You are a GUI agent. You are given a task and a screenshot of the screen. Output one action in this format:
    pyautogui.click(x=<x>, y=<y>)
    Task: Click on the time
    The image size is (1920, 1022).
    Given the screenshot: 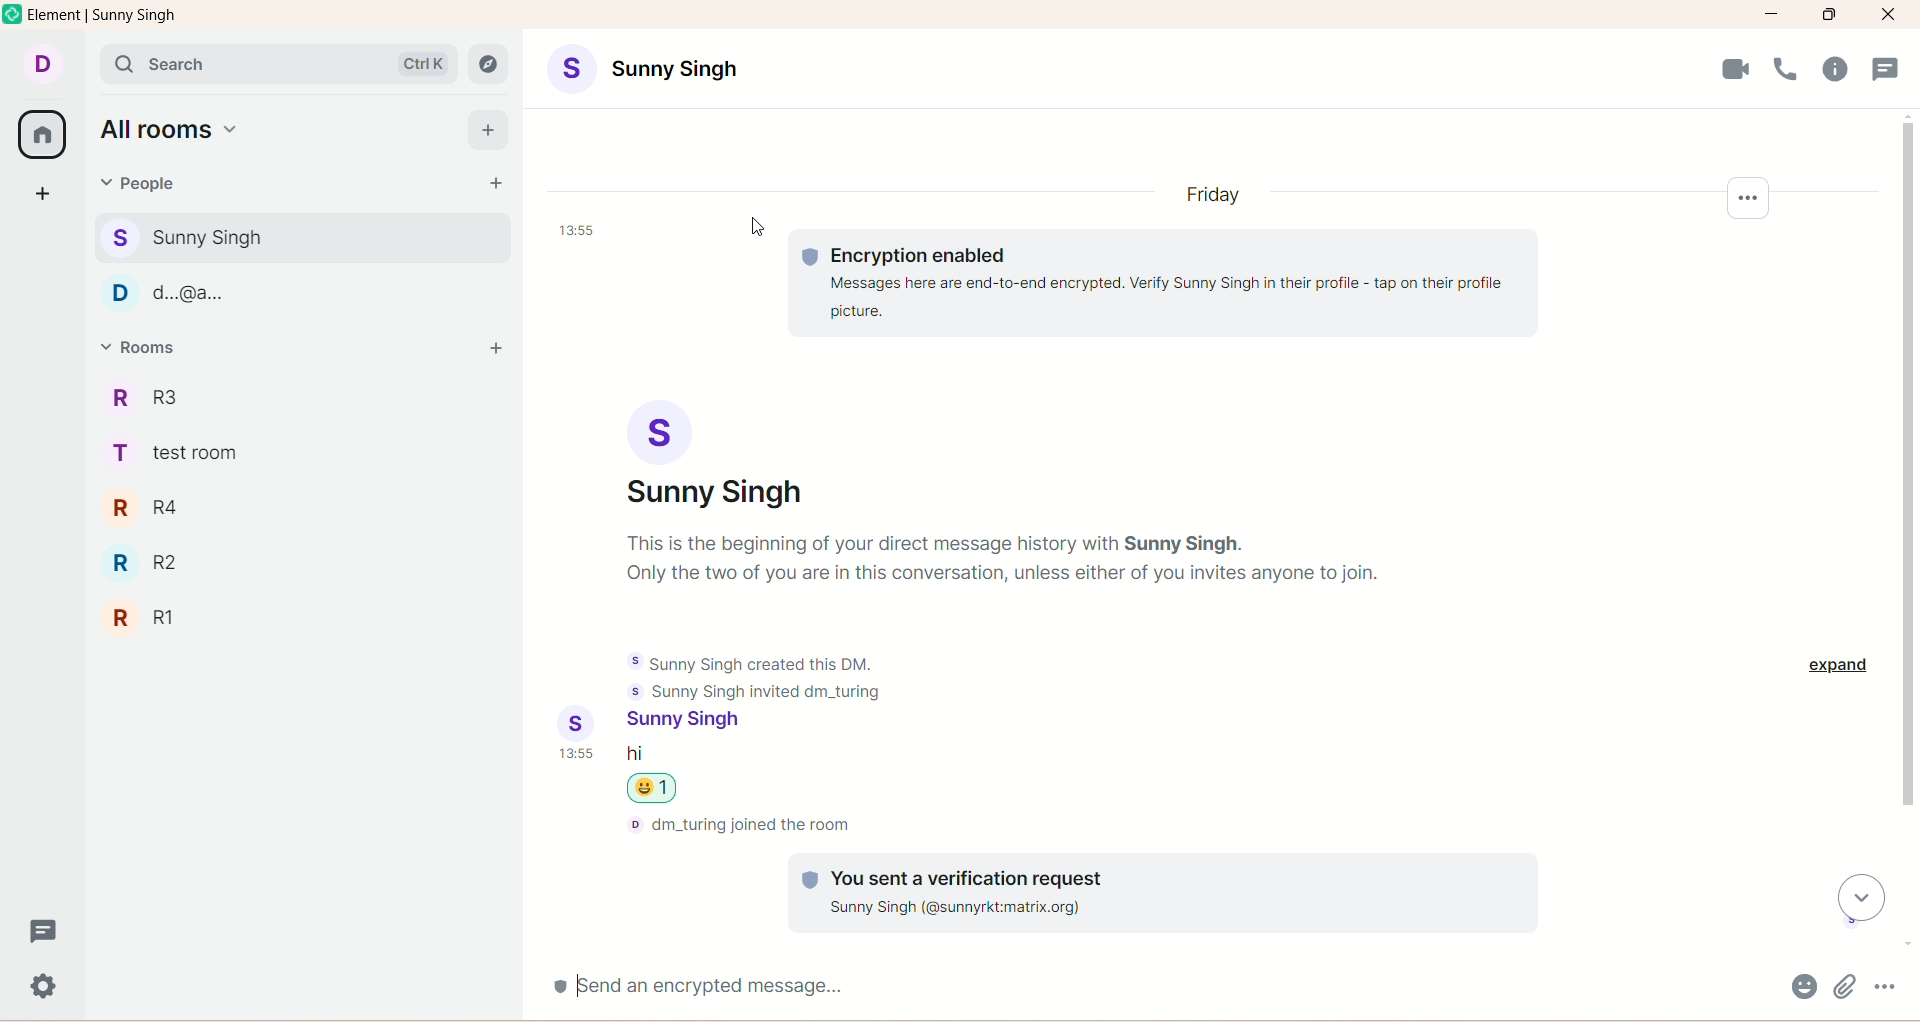 What is the action you would take?
    pyautogui.click(x=578, y=752)
    